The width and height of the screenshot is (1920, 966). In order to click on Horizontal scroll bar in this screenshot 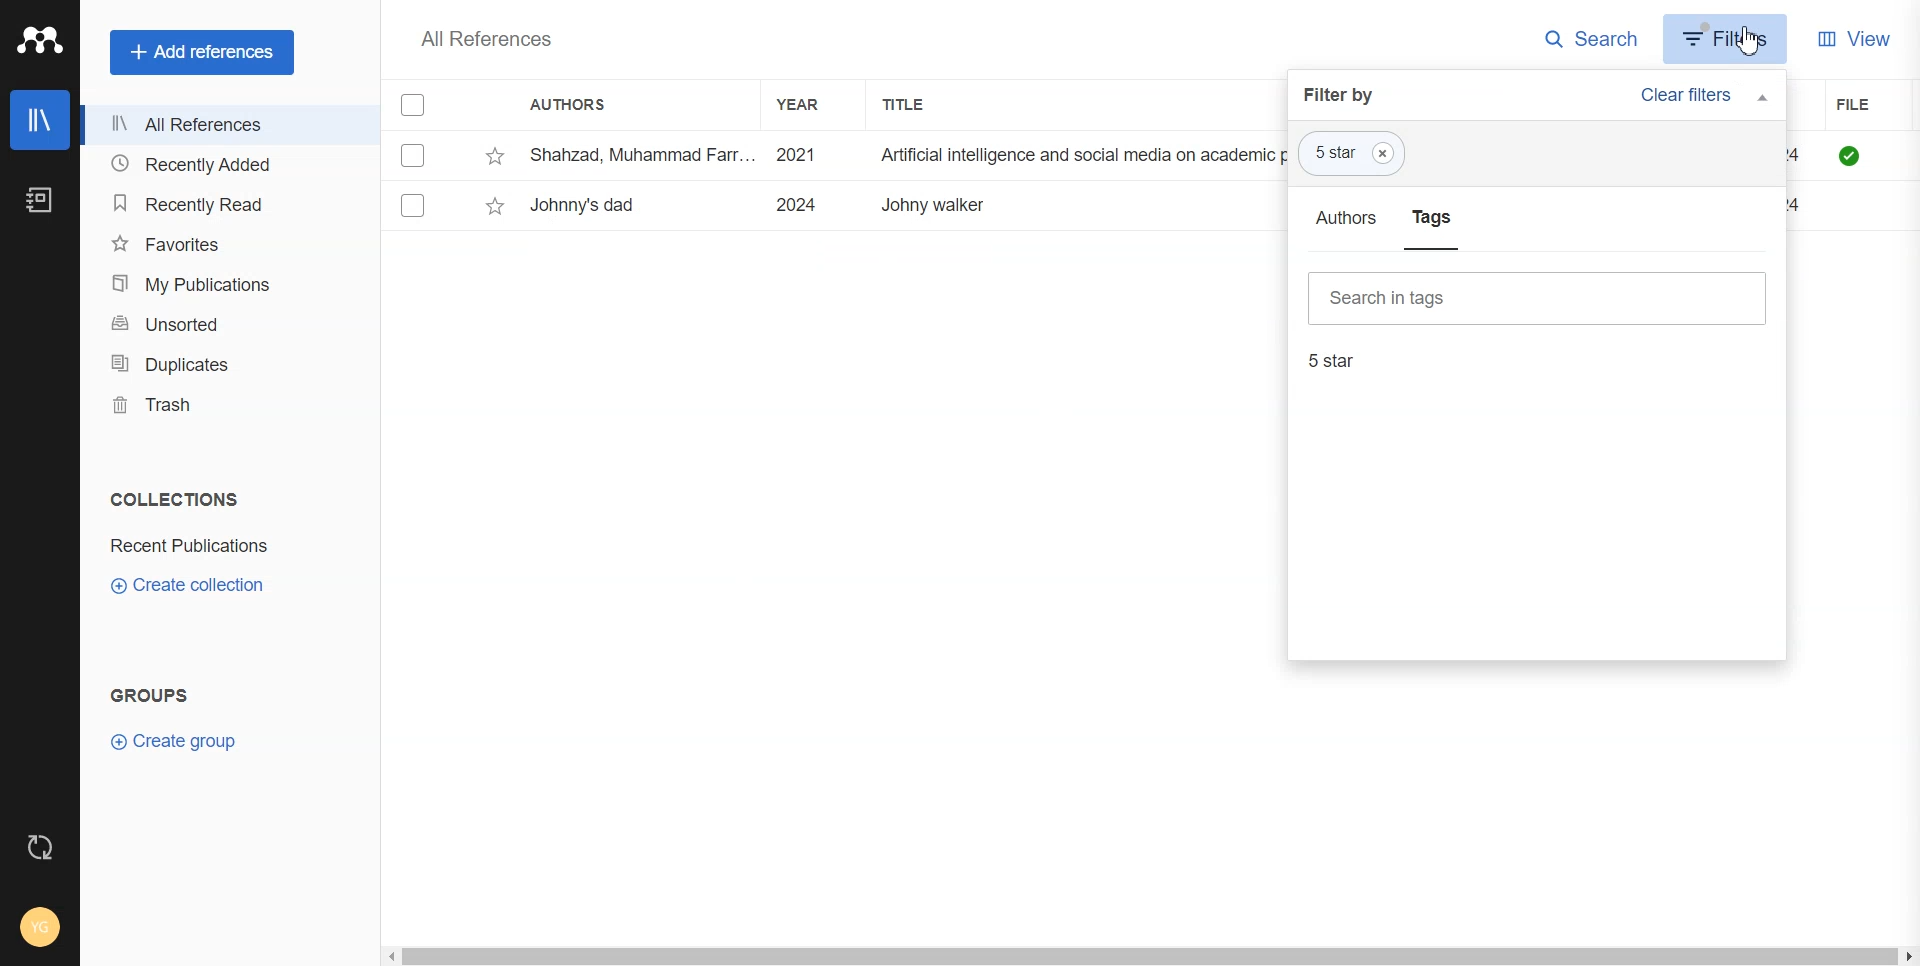, I will do `click(1149, 958)`.